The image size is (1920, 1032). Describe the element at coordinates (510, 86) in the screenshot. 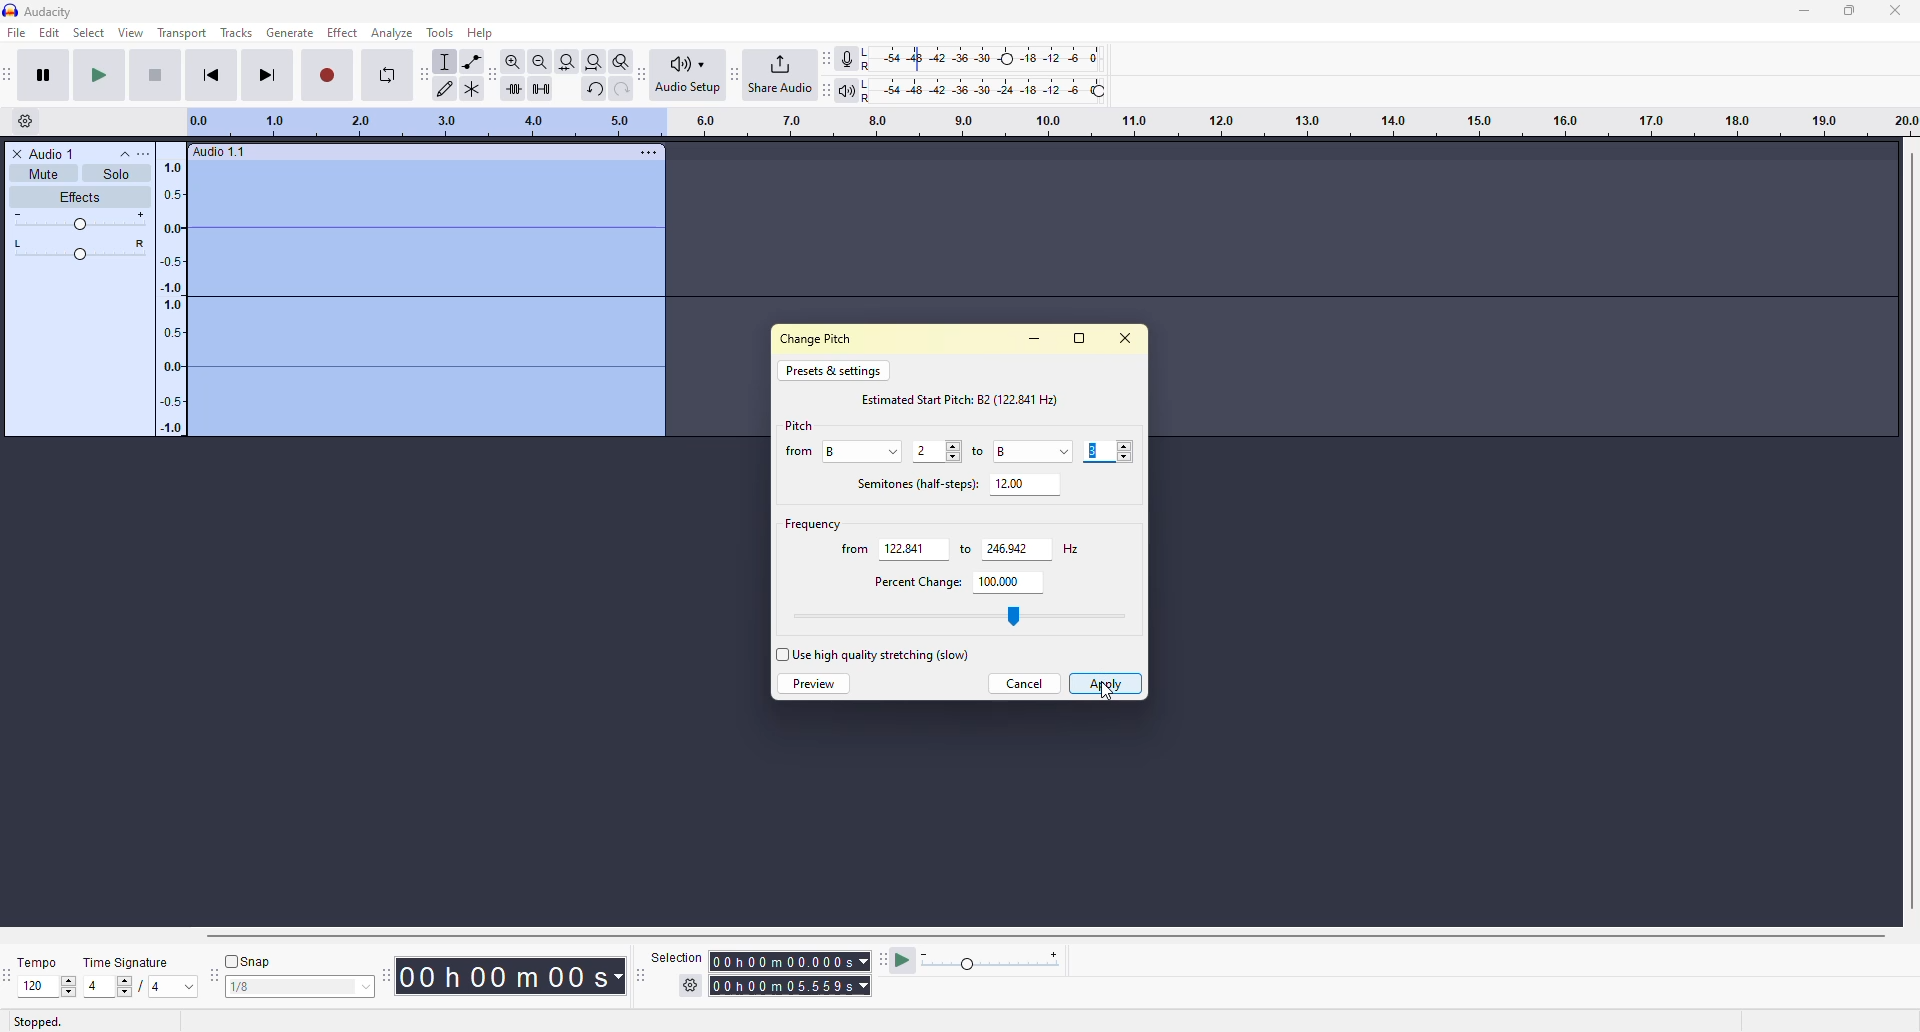

I see `trim audio outside selection` at that location.